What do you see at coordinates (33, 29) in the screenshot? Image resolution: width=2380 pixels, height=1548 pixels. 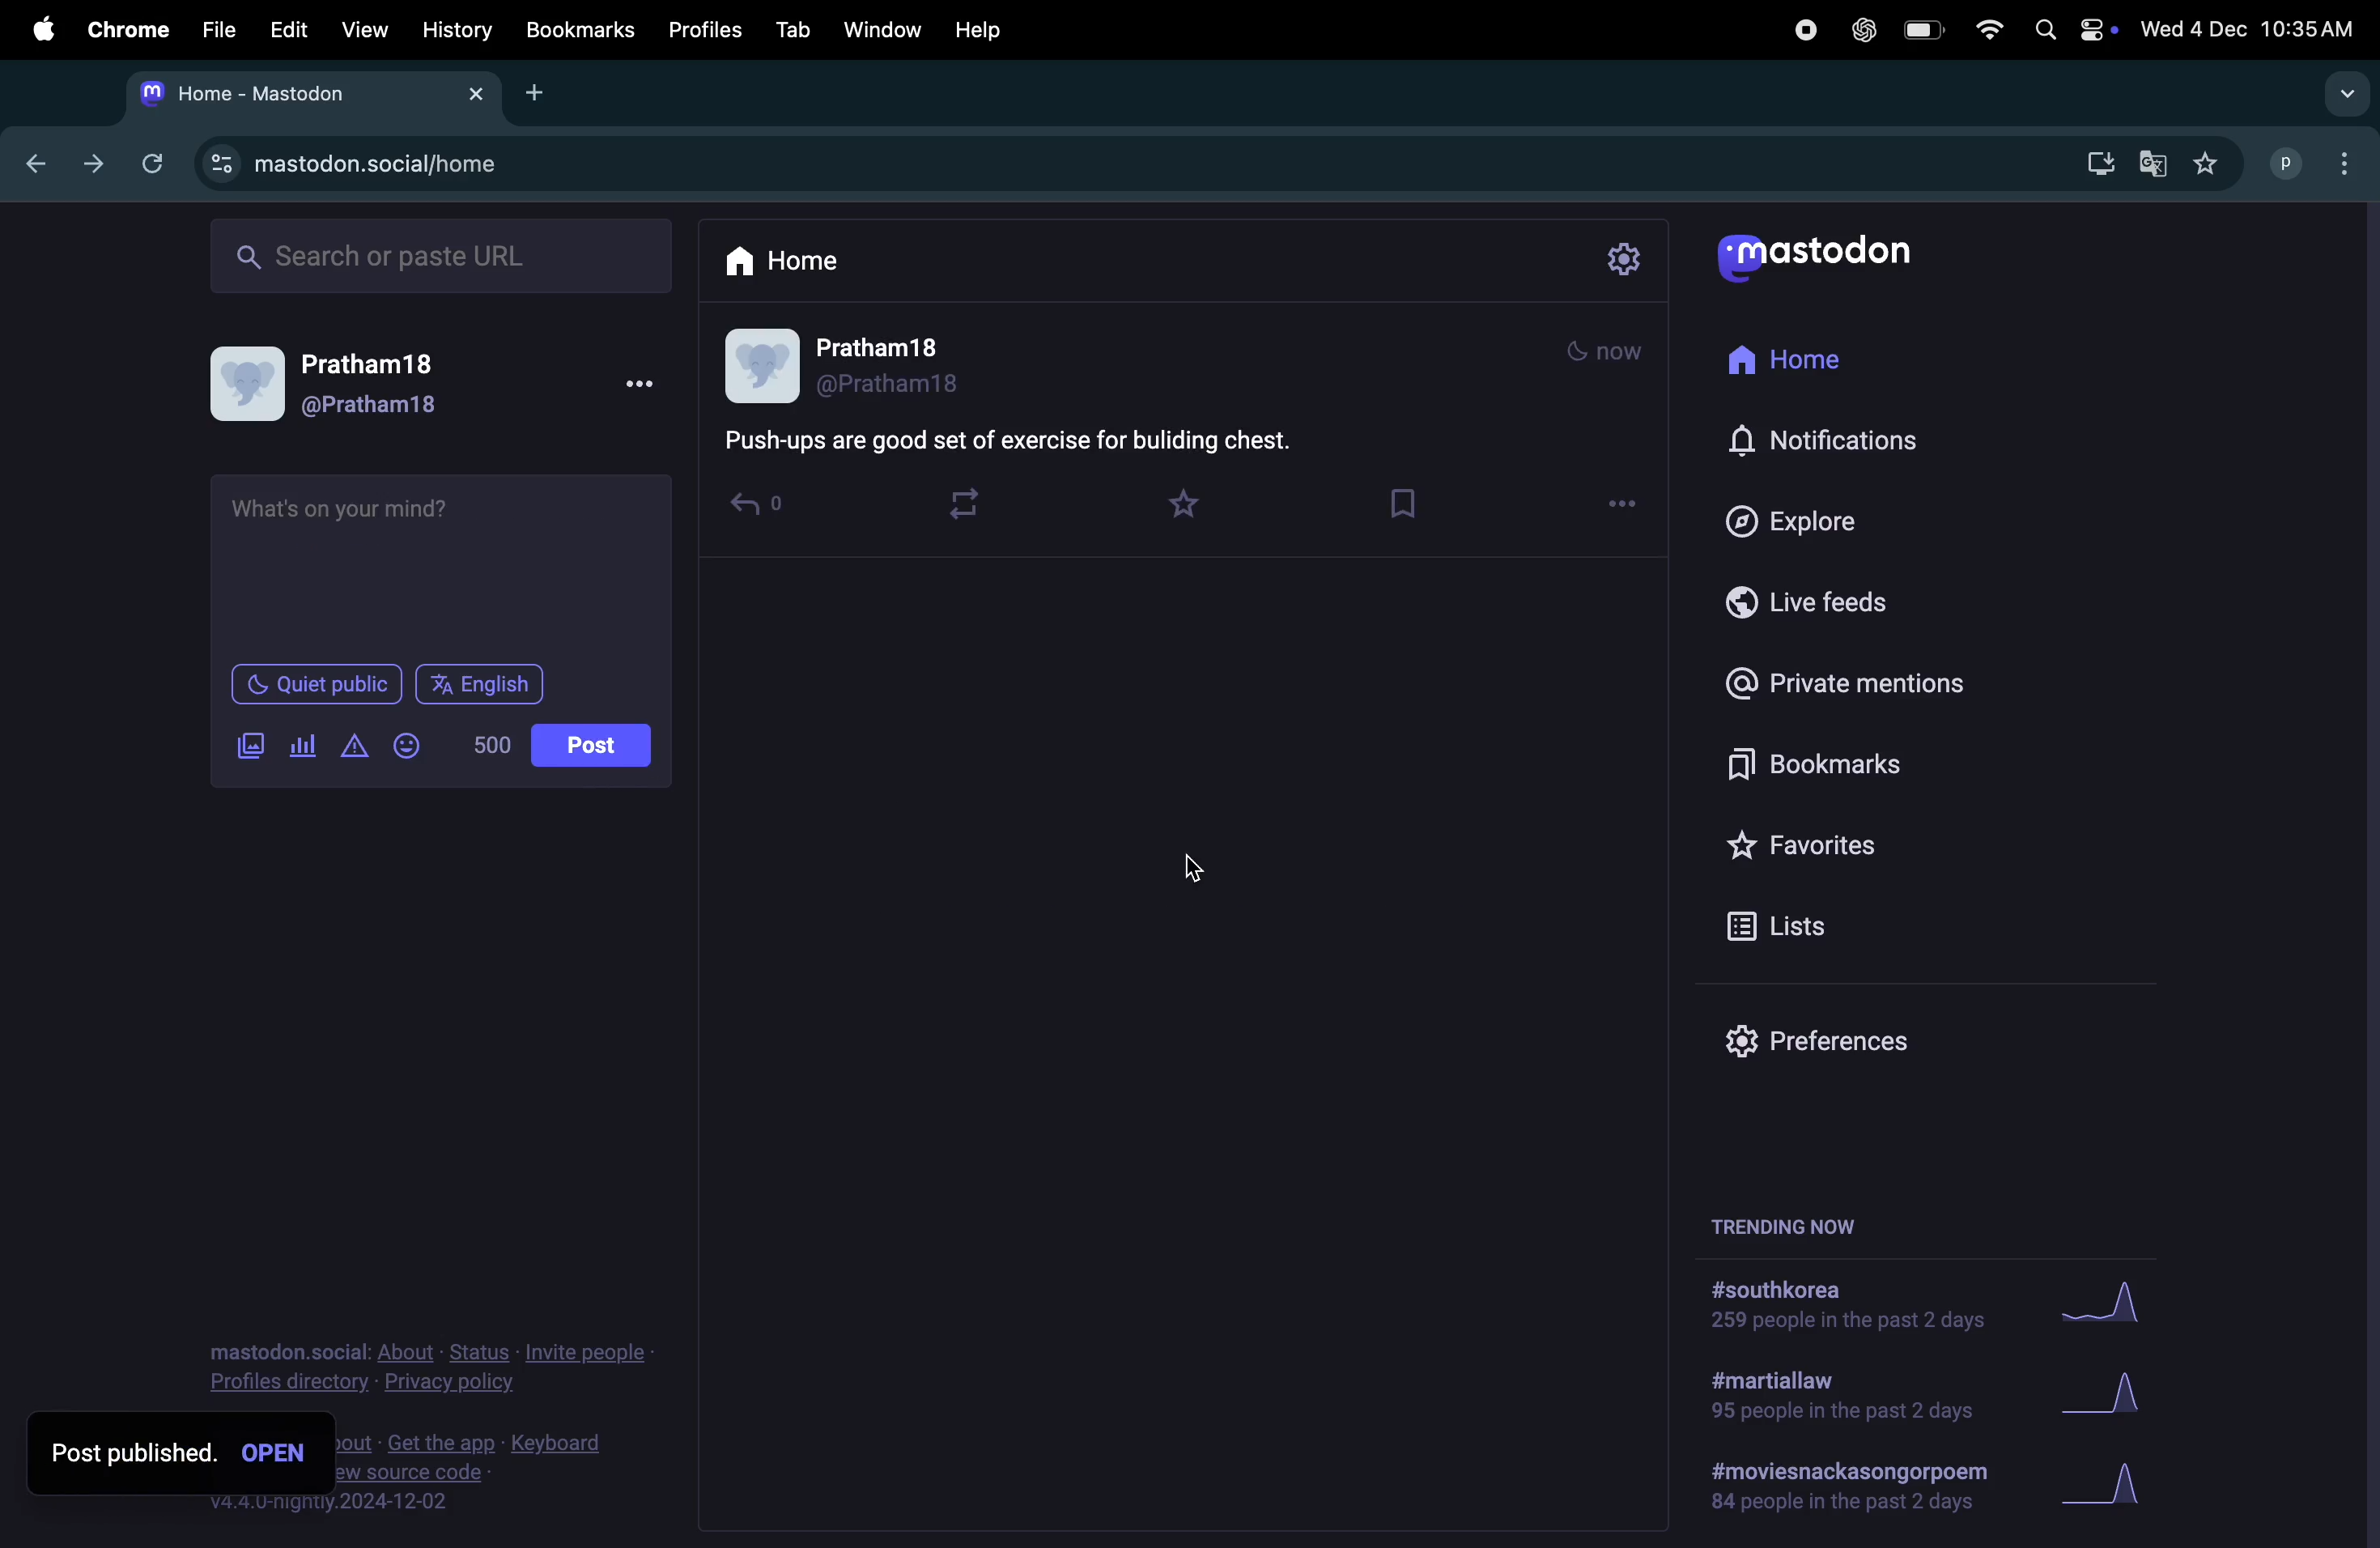 I see `apple menu` at bounding box center [33, 29].